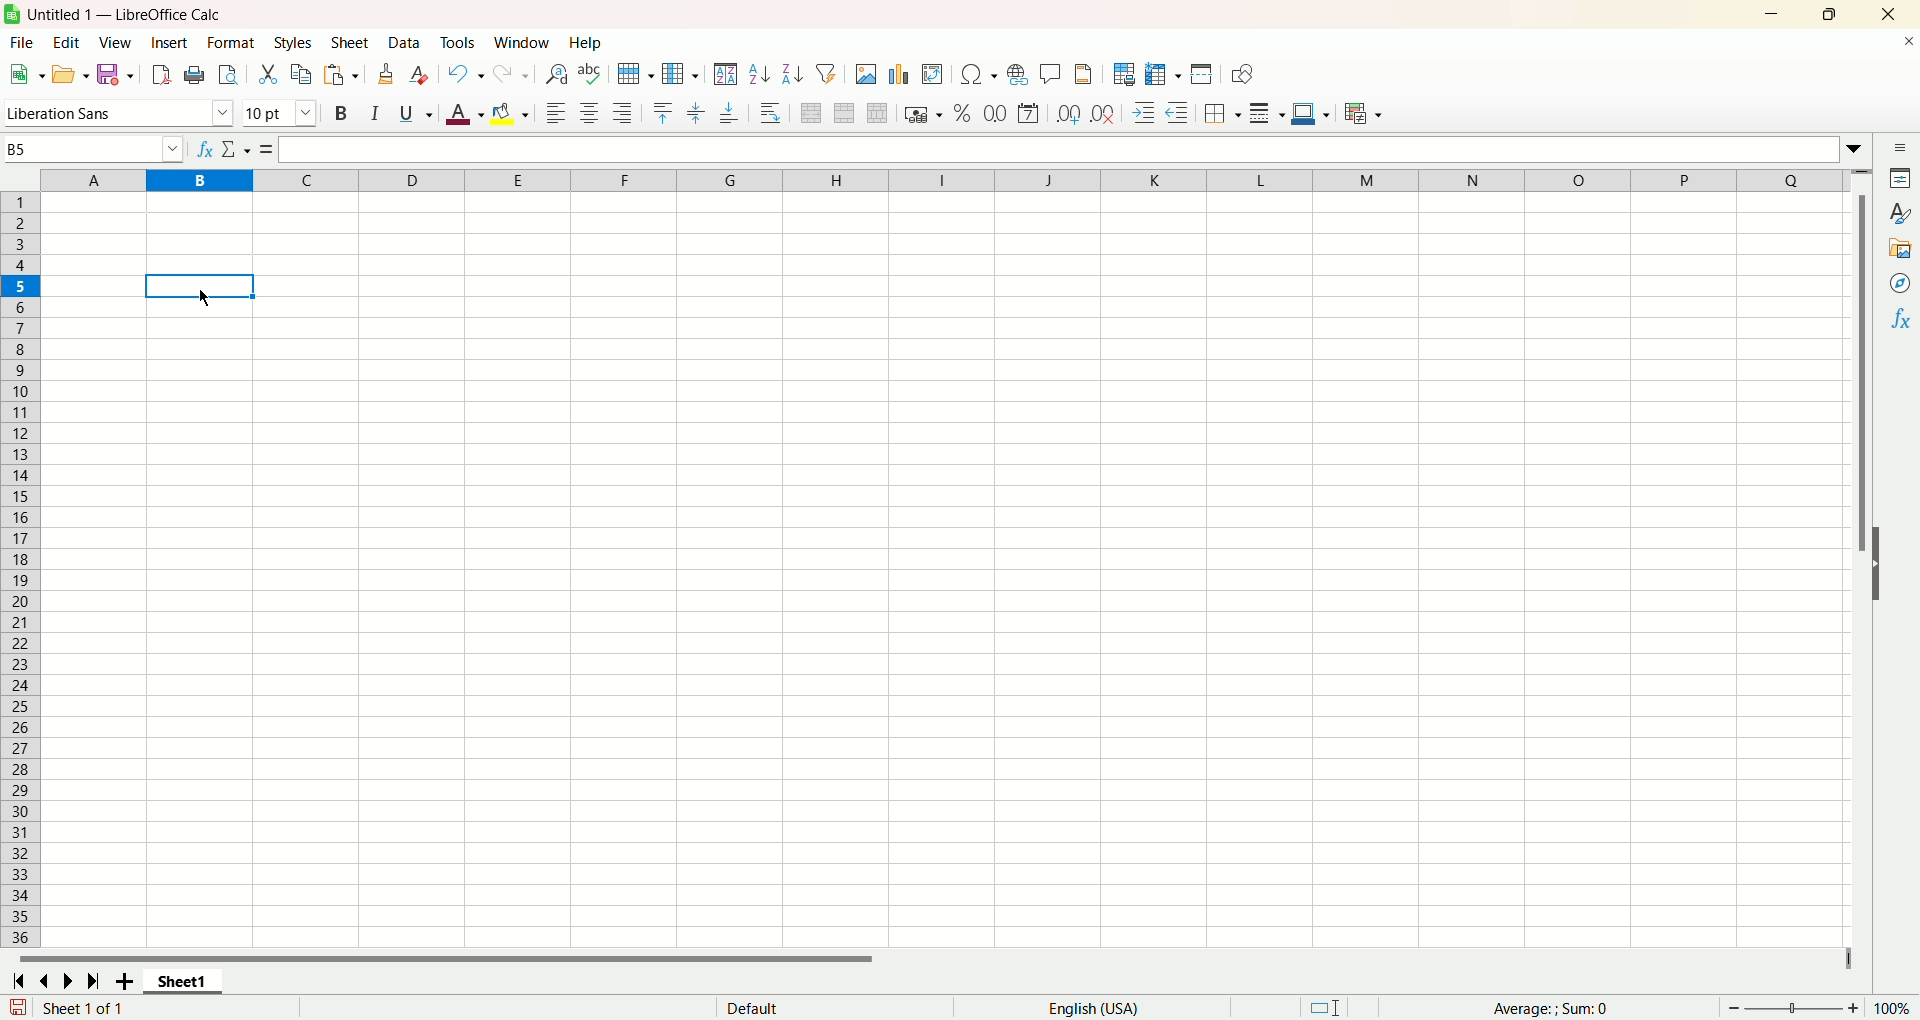  Describe the element at coordinates (980, 74) in the screenshot. I see `insert special character` at that location.